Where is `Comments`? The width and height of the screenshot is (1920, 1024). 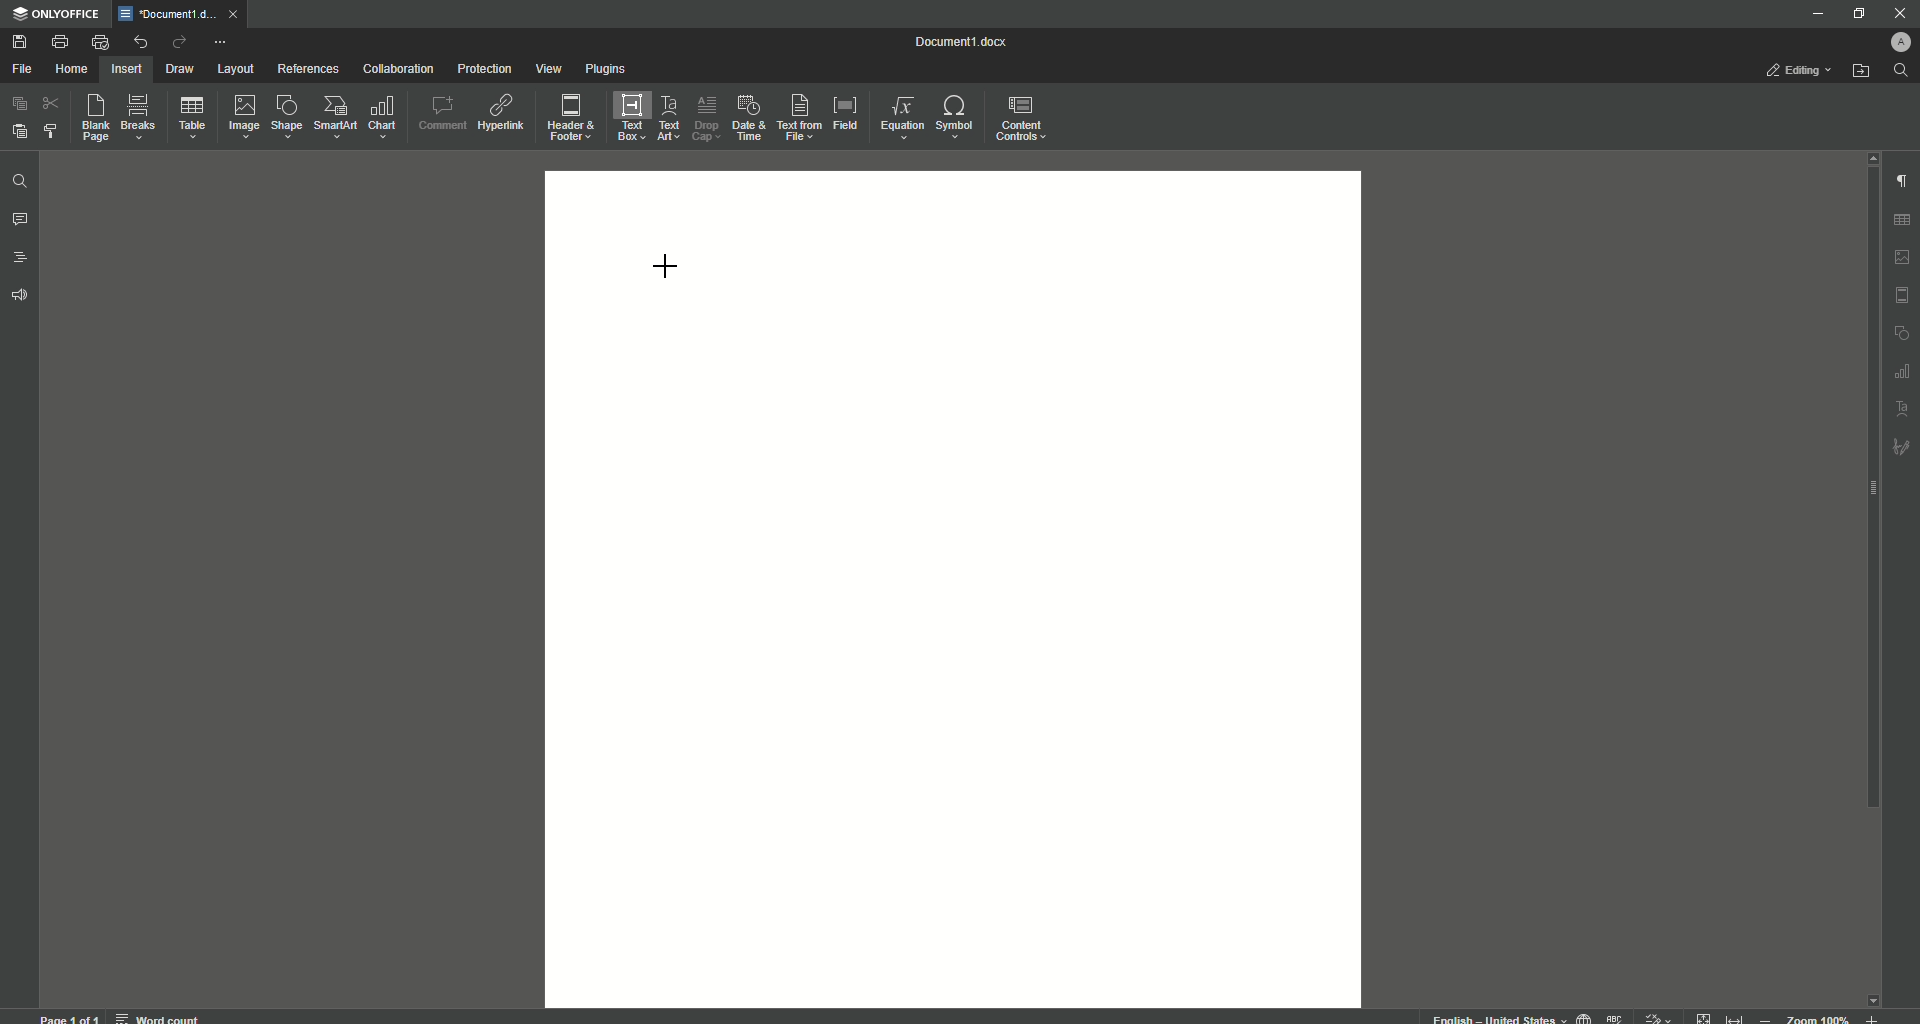 Comments is located at coordinates (20, 220).